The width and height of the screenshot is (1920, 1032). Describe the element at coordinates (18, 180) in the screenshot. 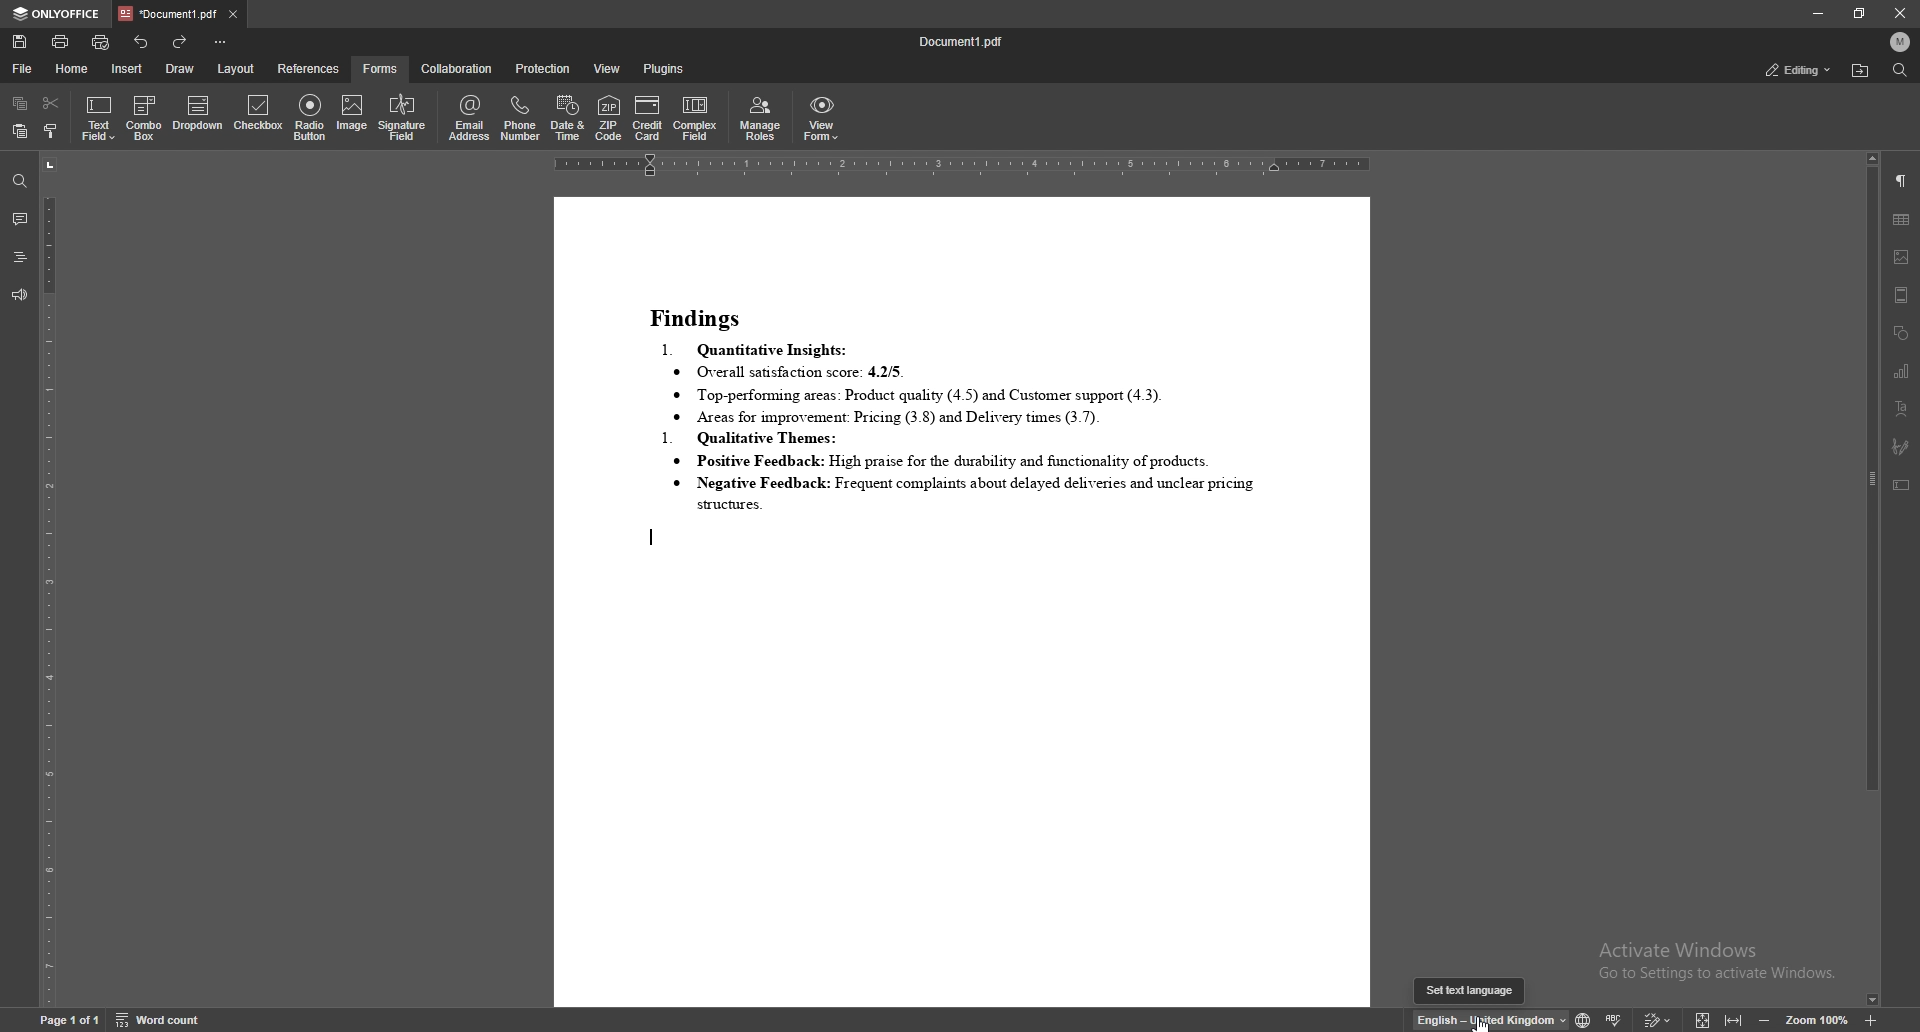

I see `find` at that location.